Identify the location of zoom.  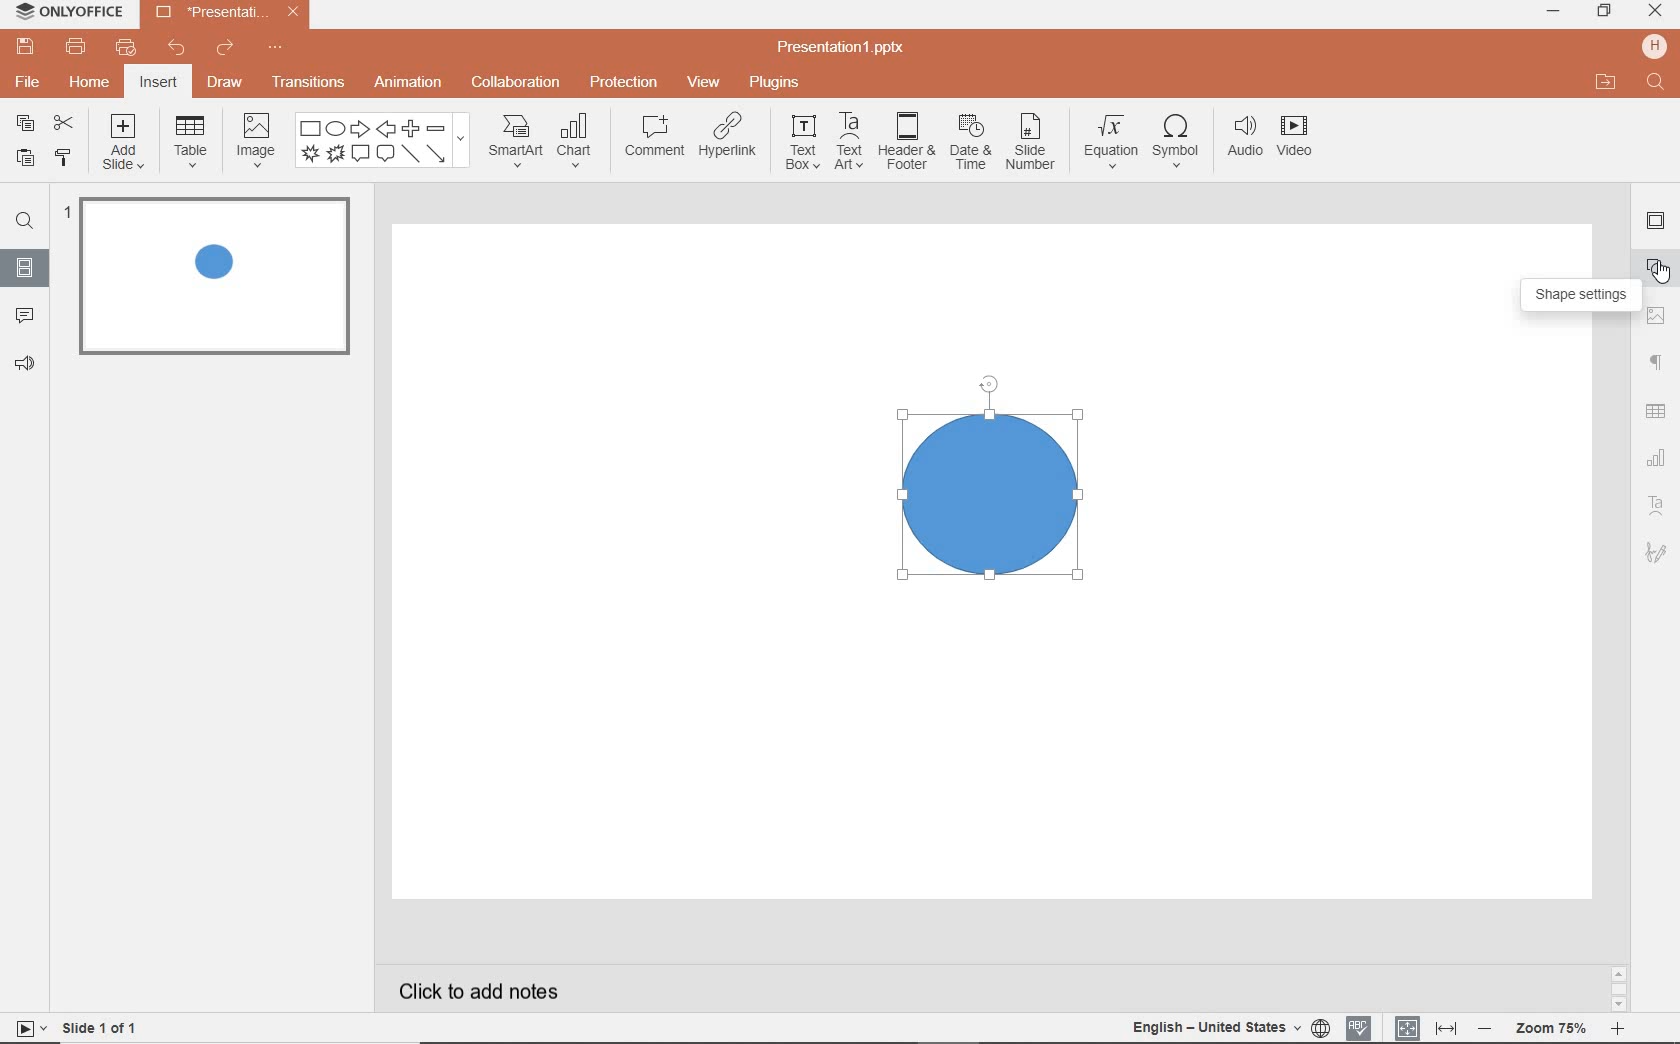
(1551, 1029).